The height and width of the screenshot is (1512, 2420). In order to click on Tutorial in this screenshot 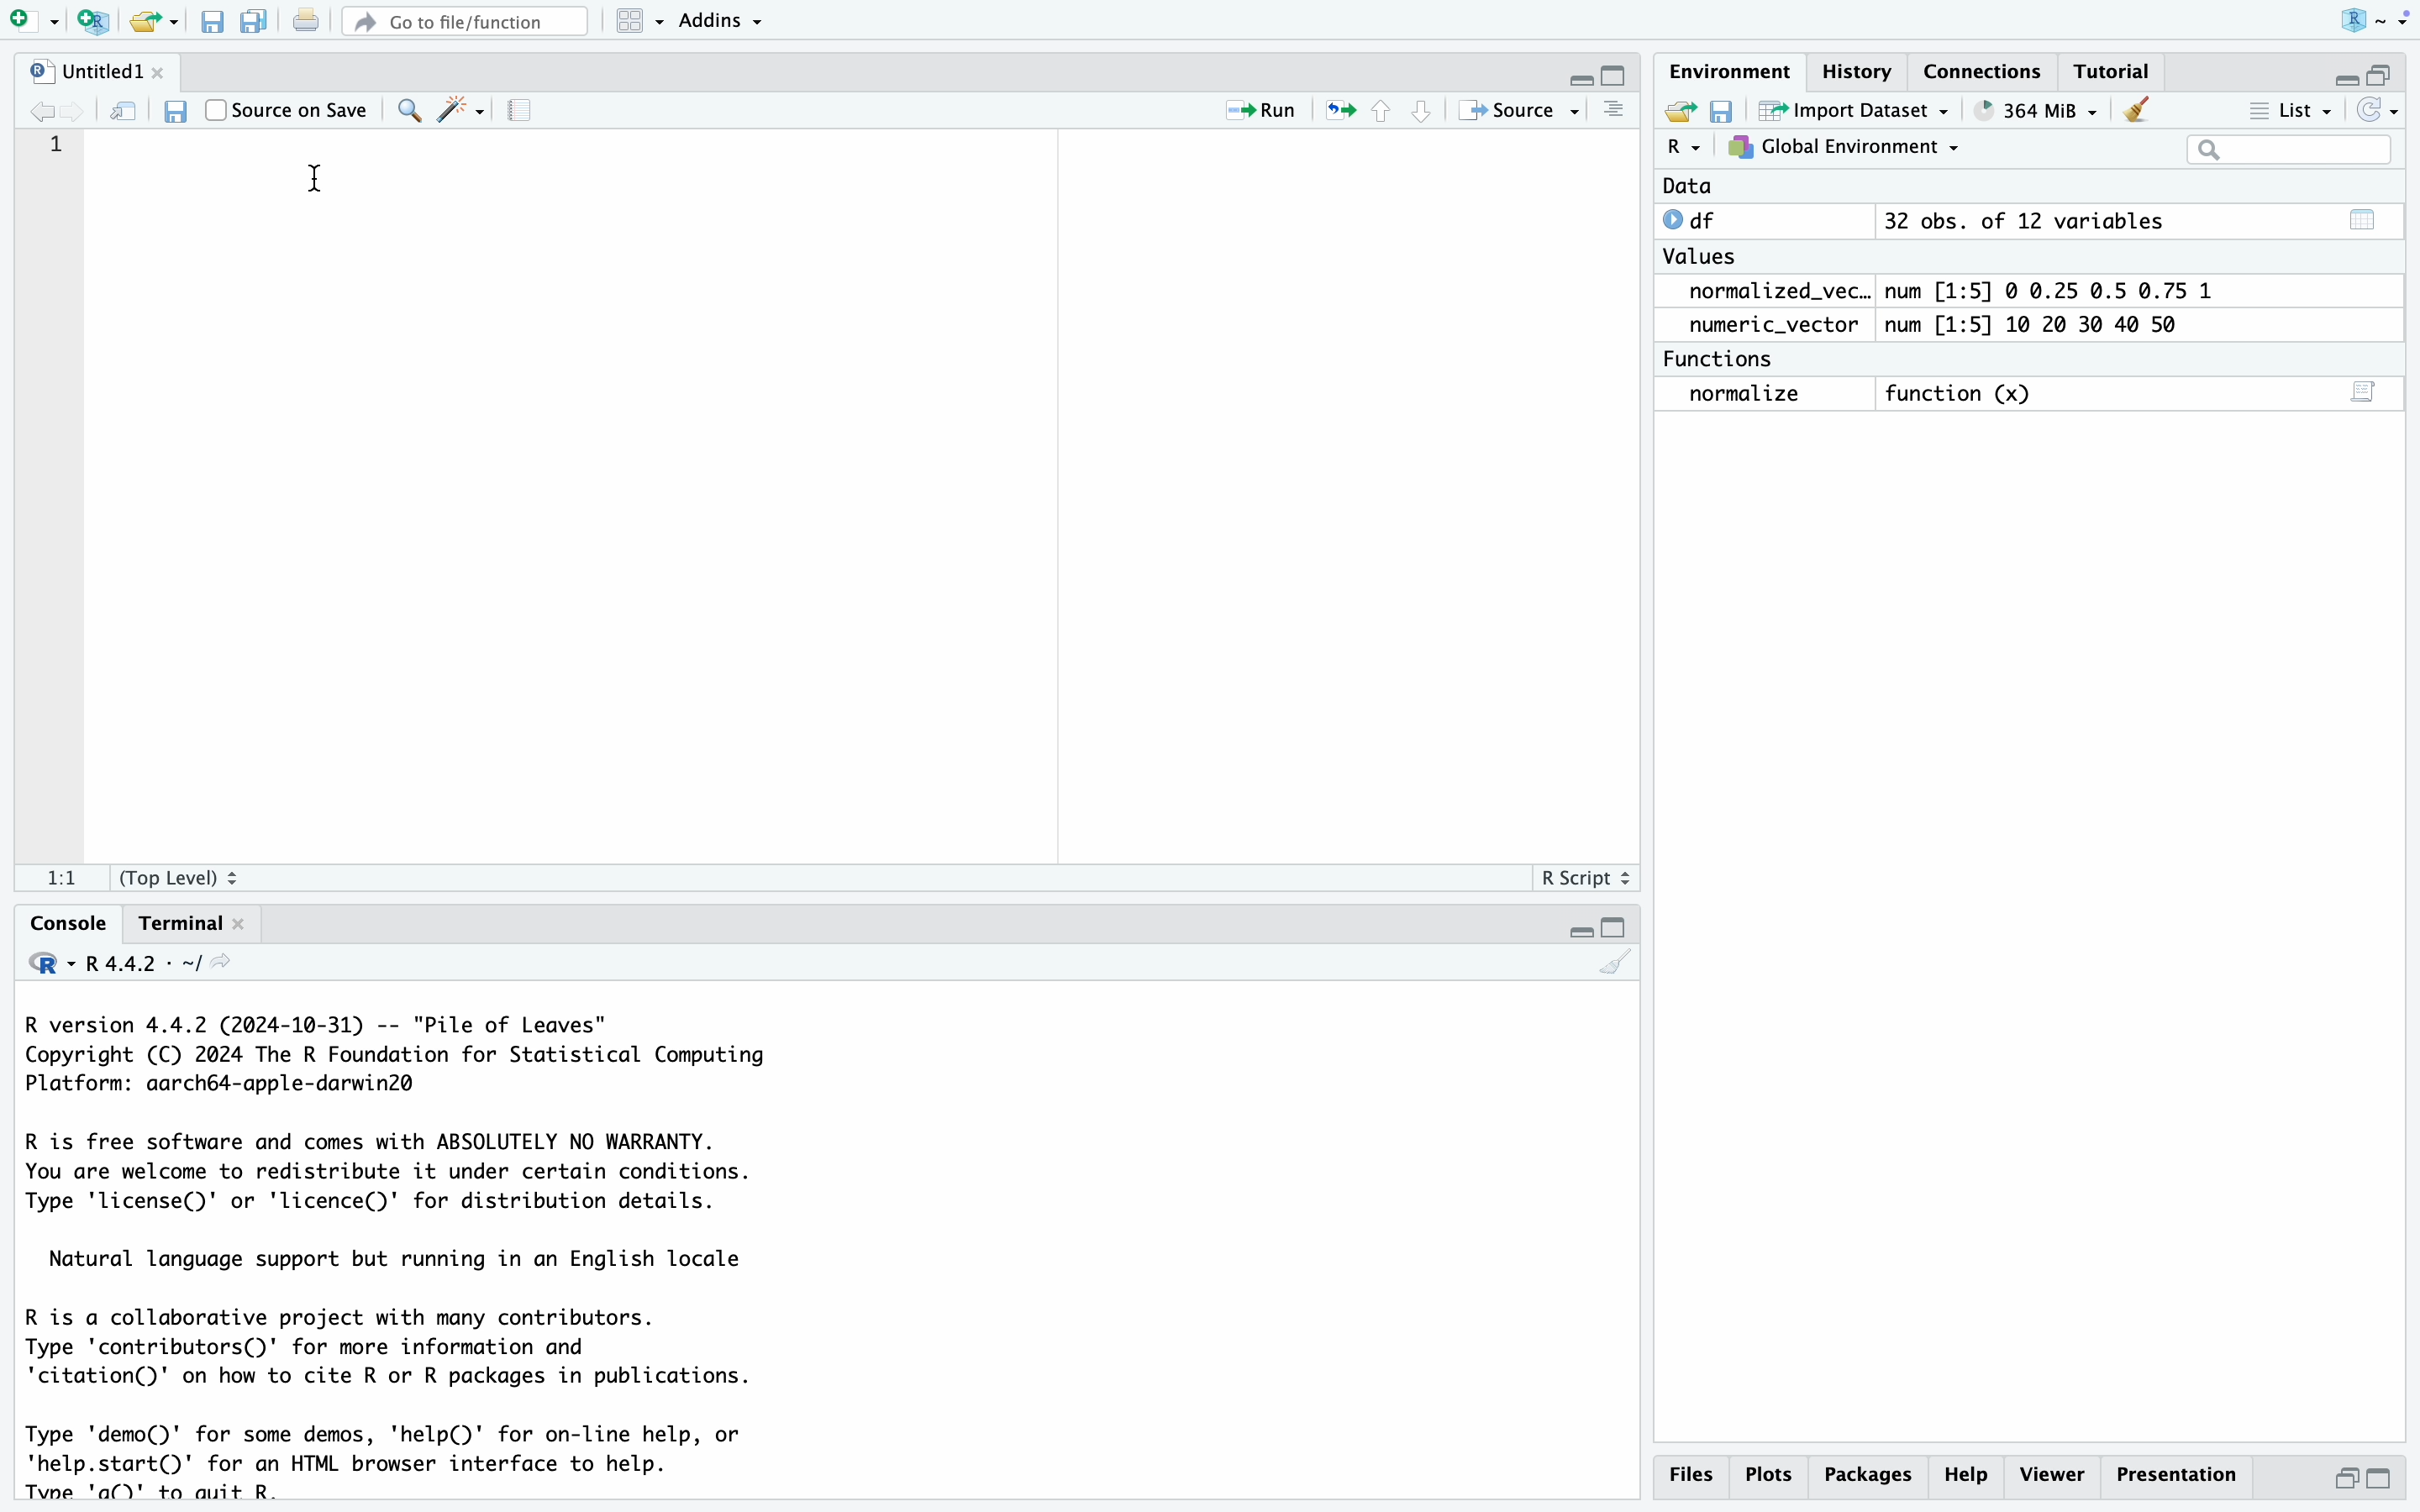, I will do `click(2111, 73)`.